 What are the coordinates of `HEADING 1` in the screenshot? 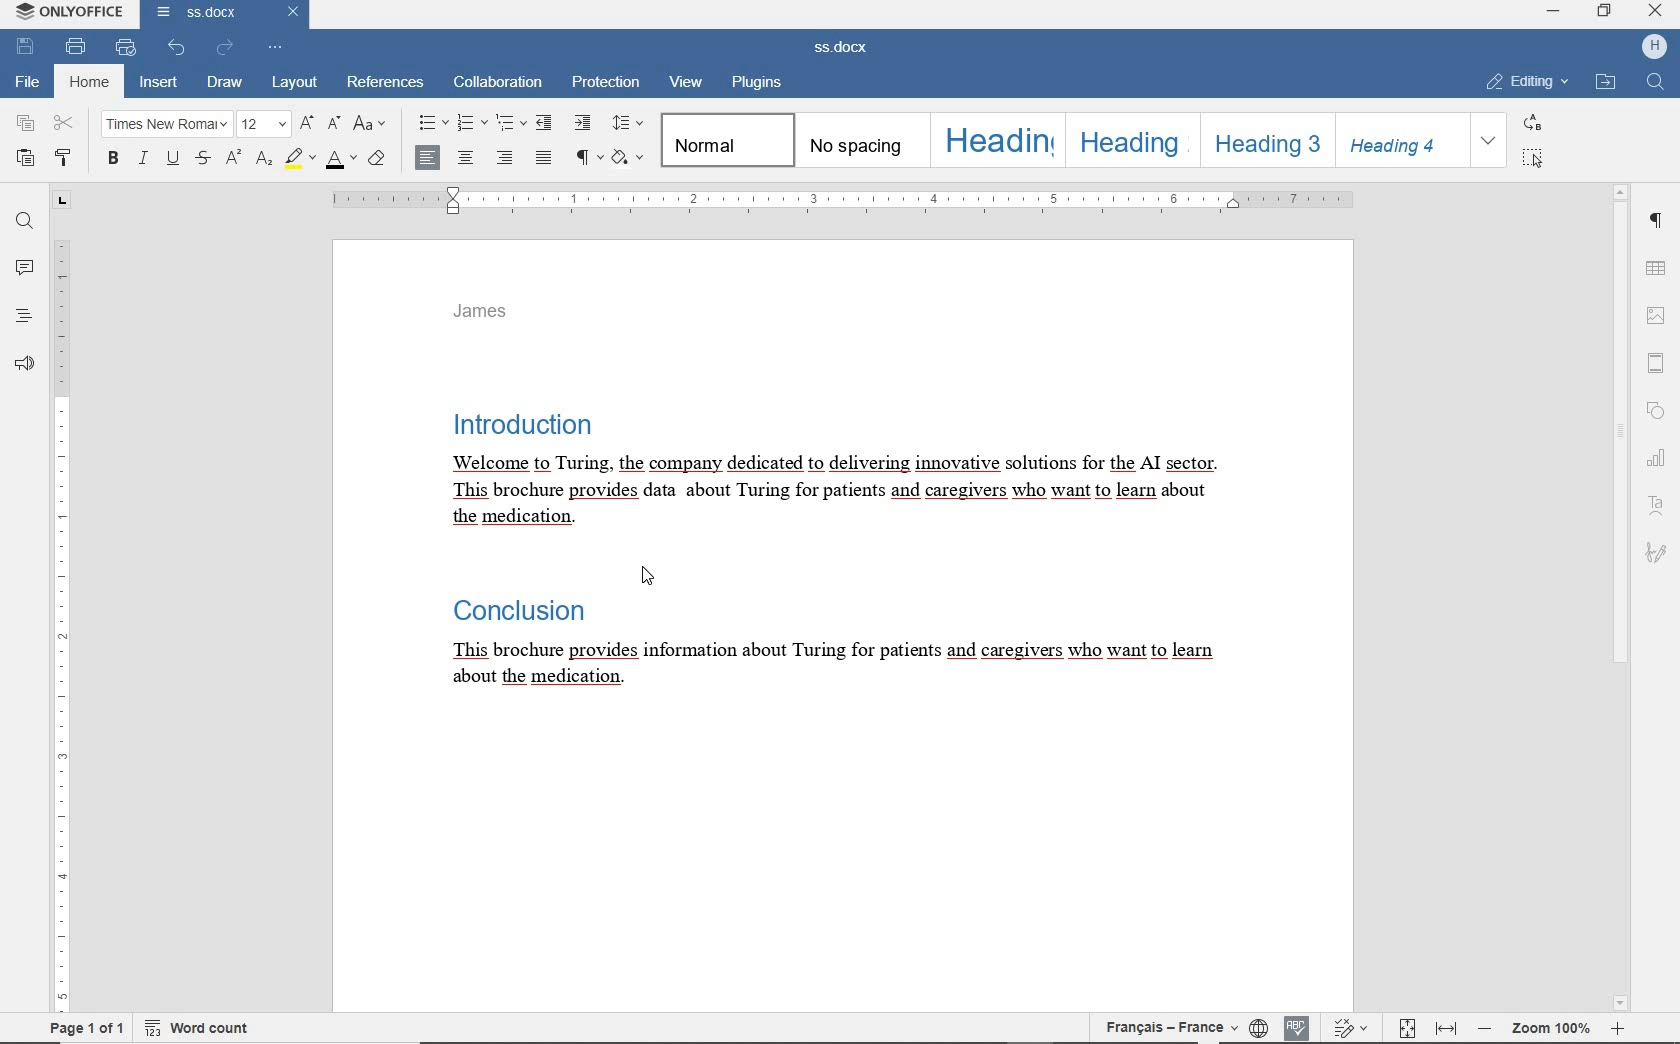 It's located at (996, 140).